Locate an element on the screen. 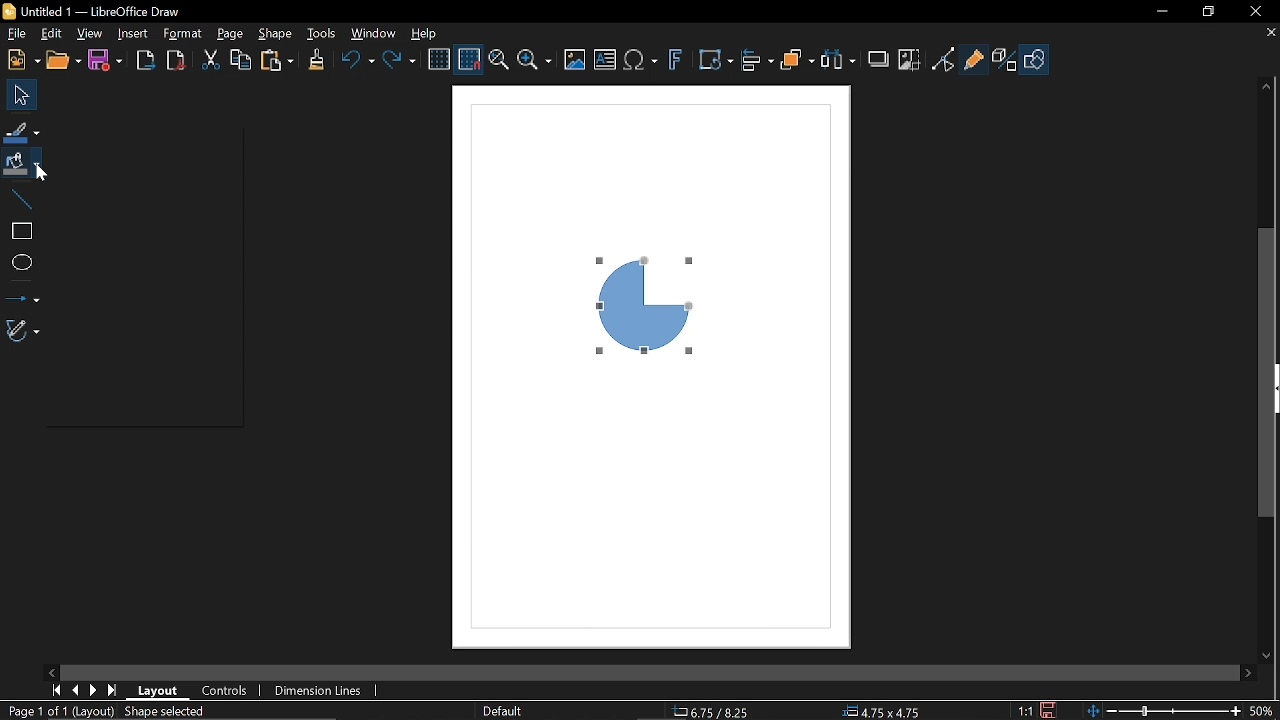  Arrange is located at coordinates (798, 62).